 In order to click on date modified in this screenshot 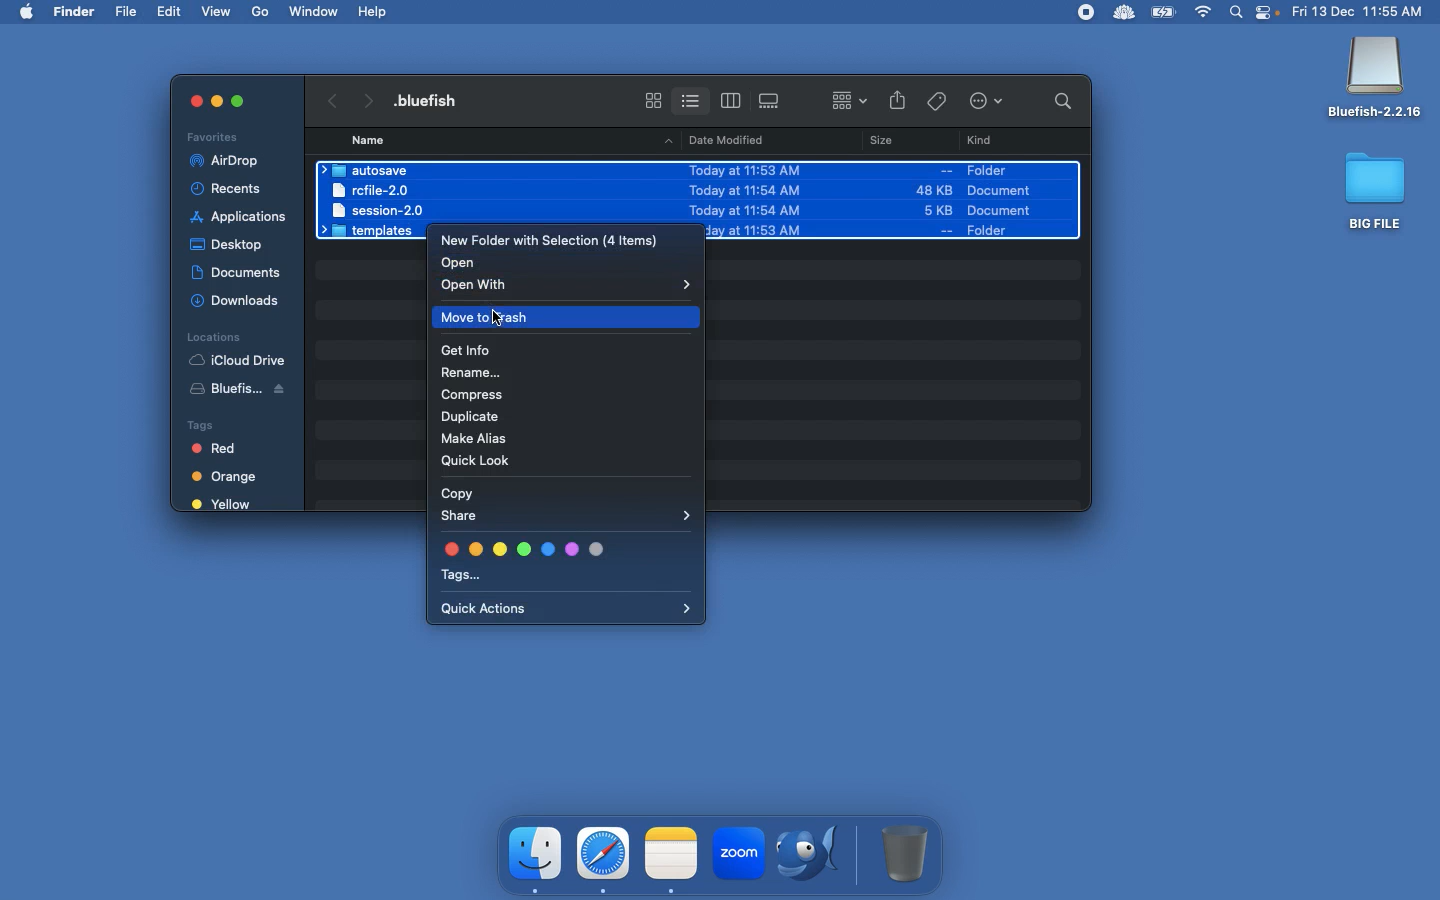, I will do `click(720, 139)`.